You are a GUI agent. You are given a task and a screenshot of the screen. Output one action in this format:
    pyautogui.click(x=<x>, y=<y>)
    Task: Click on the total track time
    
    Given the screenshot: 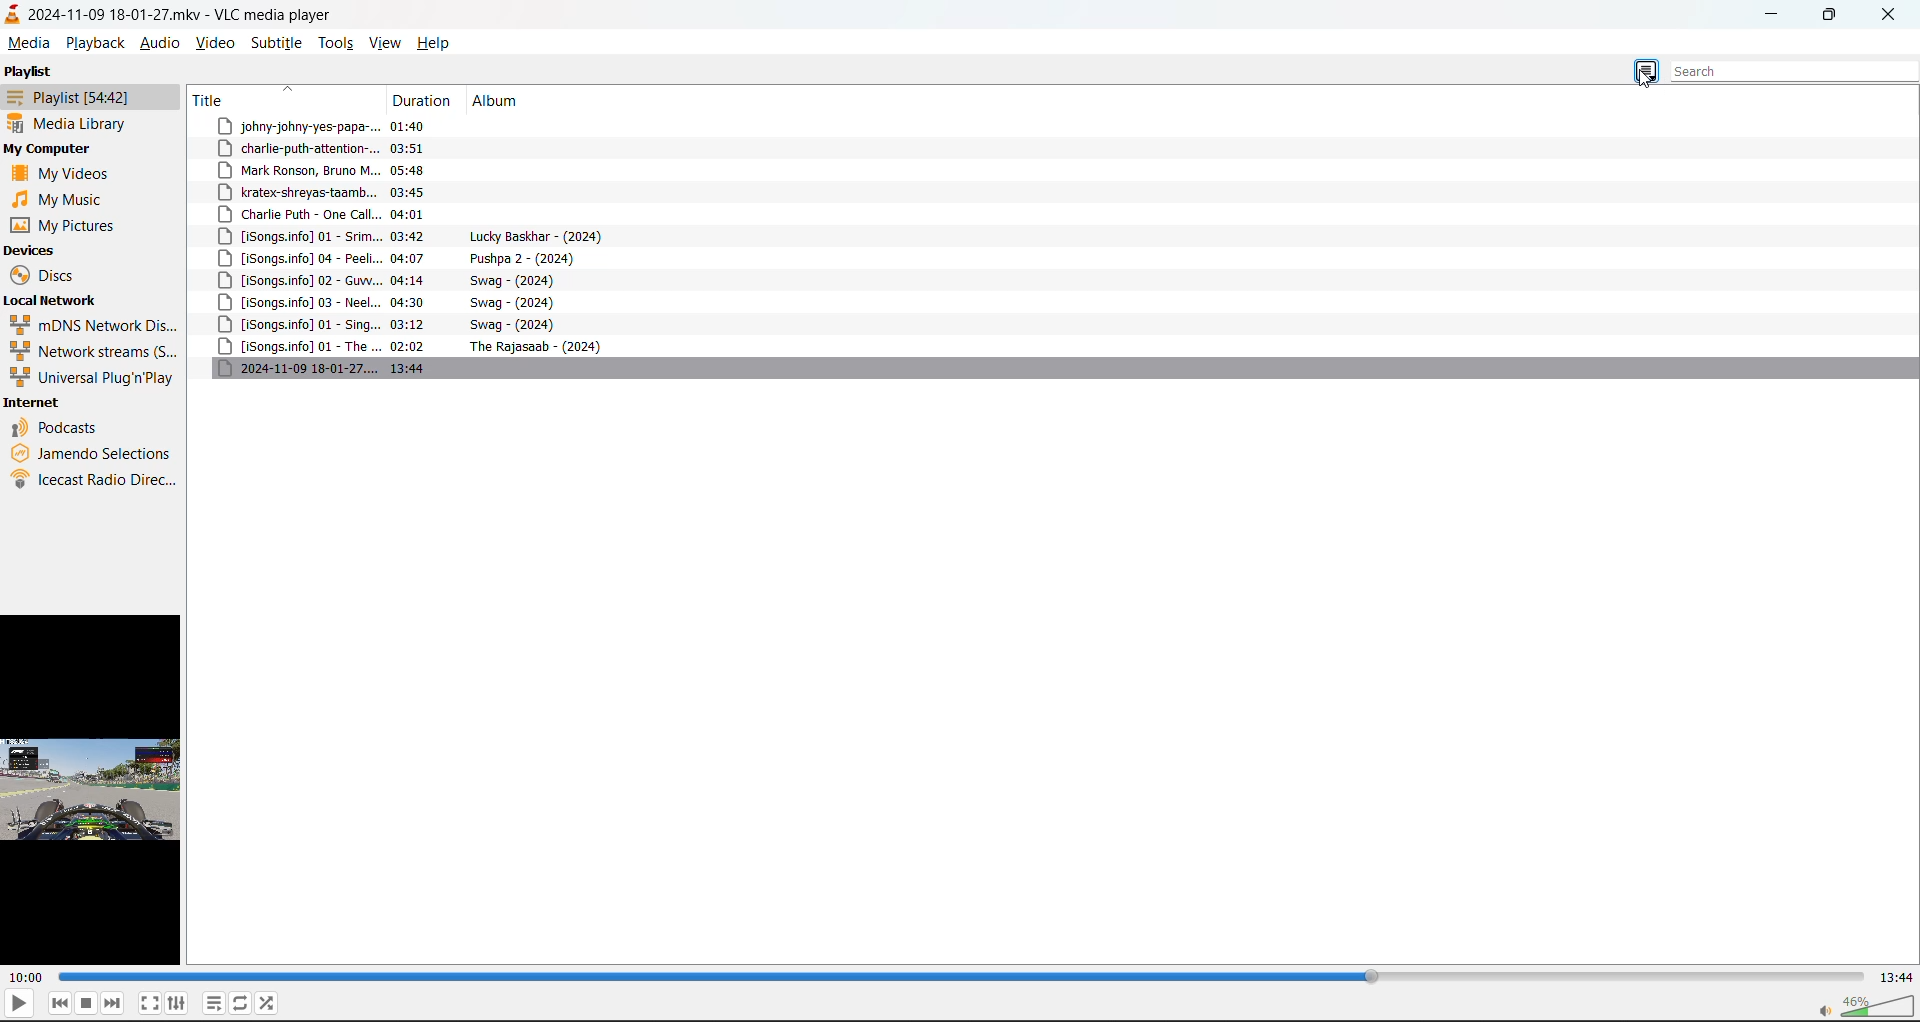 What is the action you would take?
    pyautogui.click(x=1897, y=978)
    